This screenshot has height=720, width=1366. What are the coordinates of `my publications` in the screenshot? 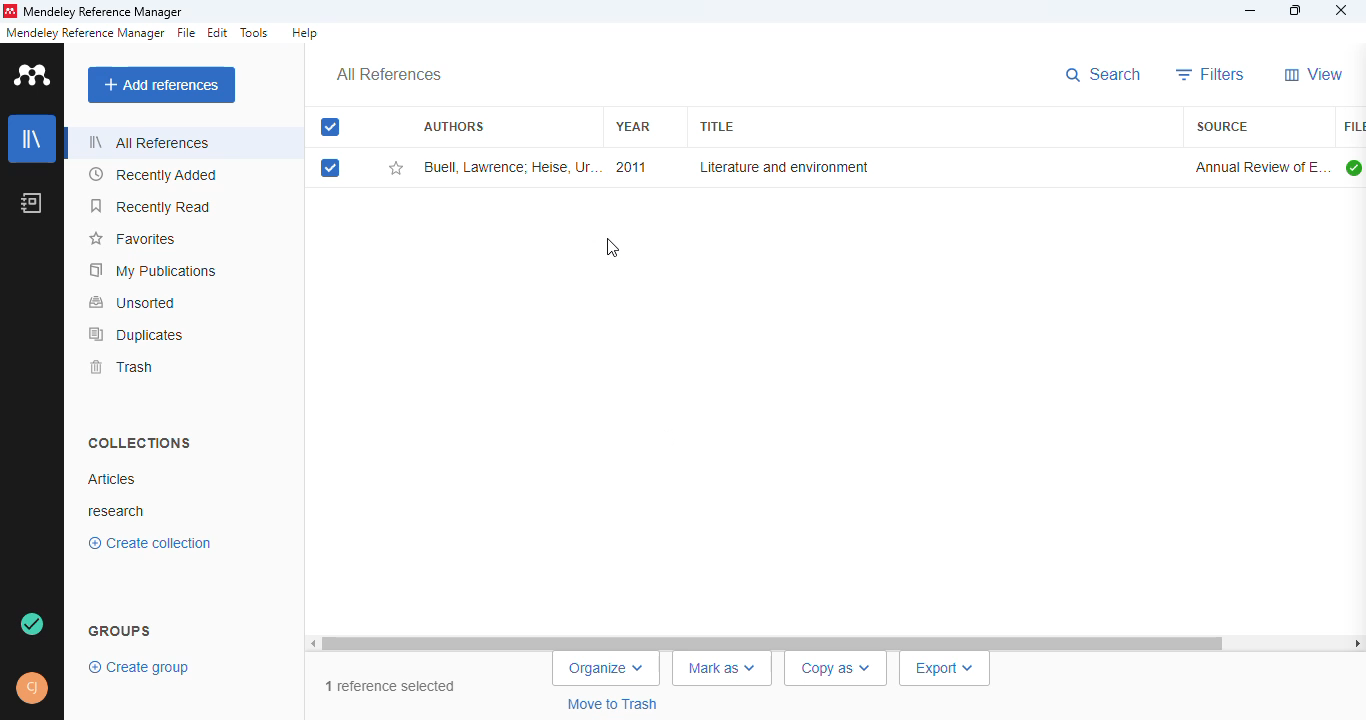 It's located at (153, 271).